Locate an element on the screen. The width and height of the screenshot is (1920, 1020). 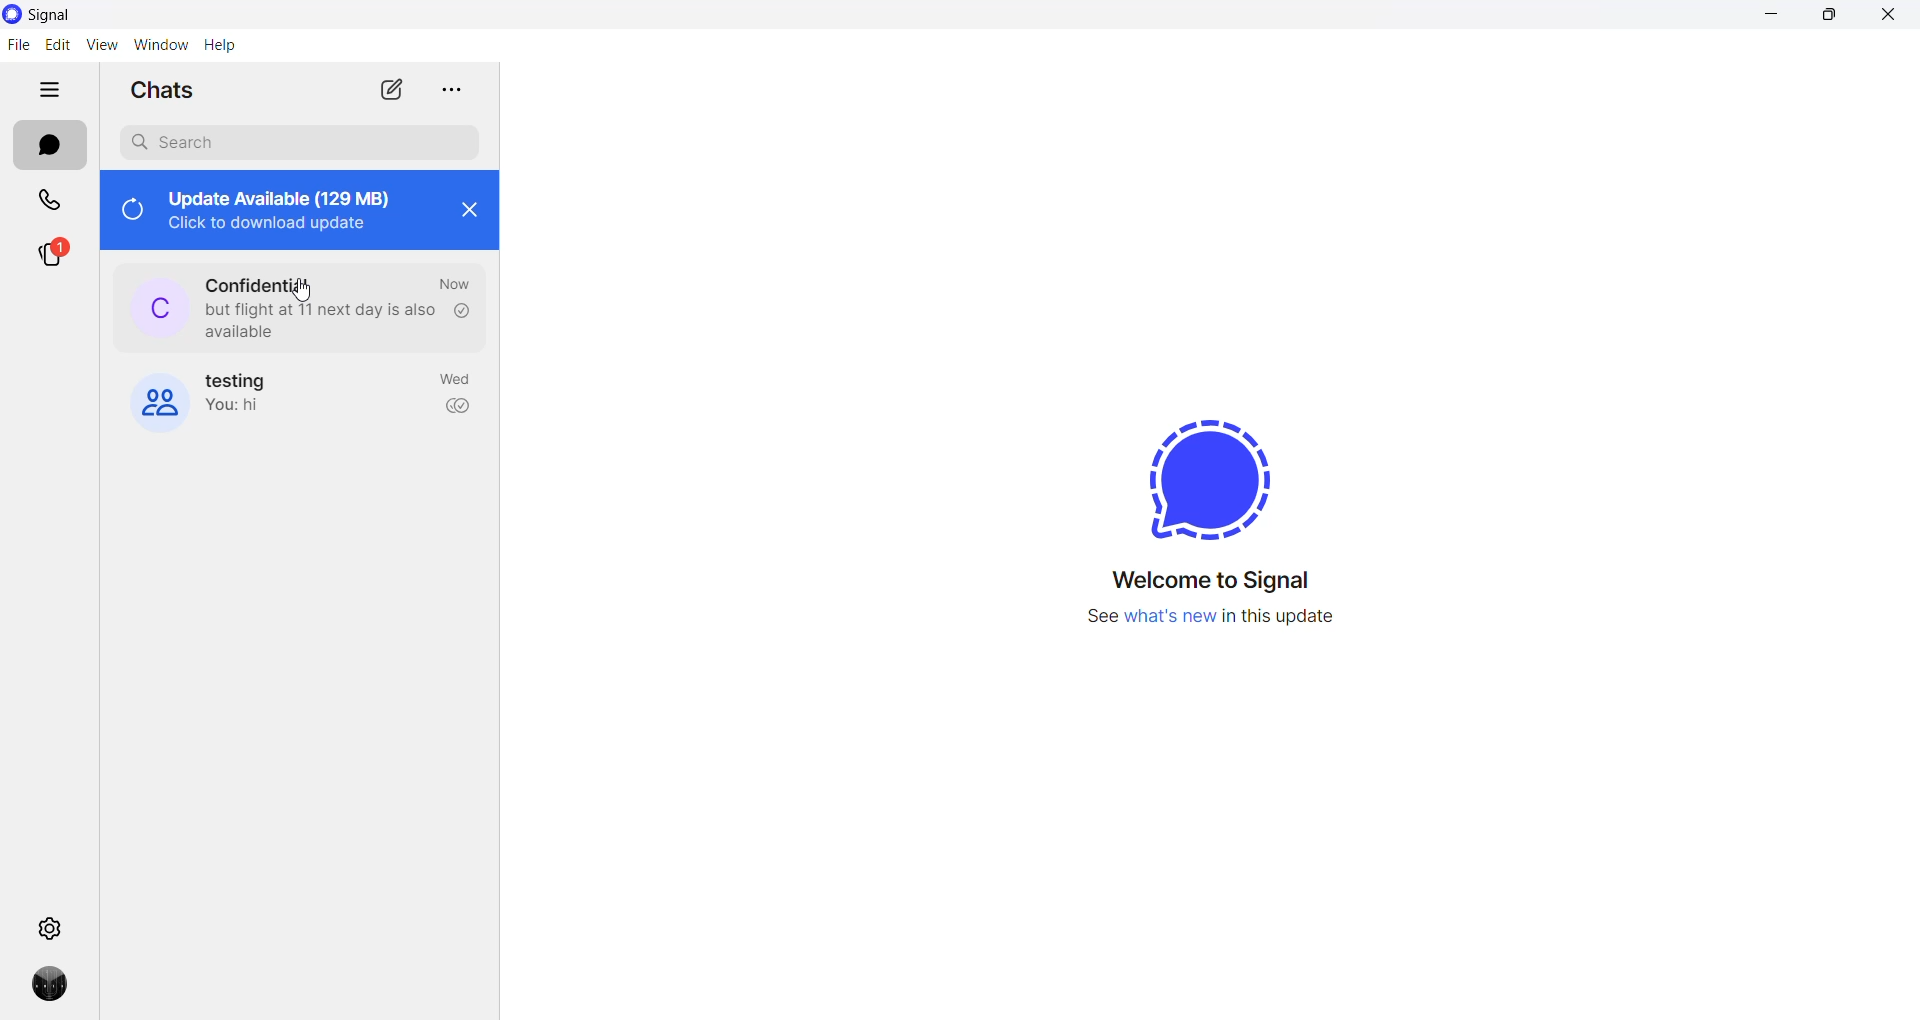
group cover photo is located at coordinates (158, 400).